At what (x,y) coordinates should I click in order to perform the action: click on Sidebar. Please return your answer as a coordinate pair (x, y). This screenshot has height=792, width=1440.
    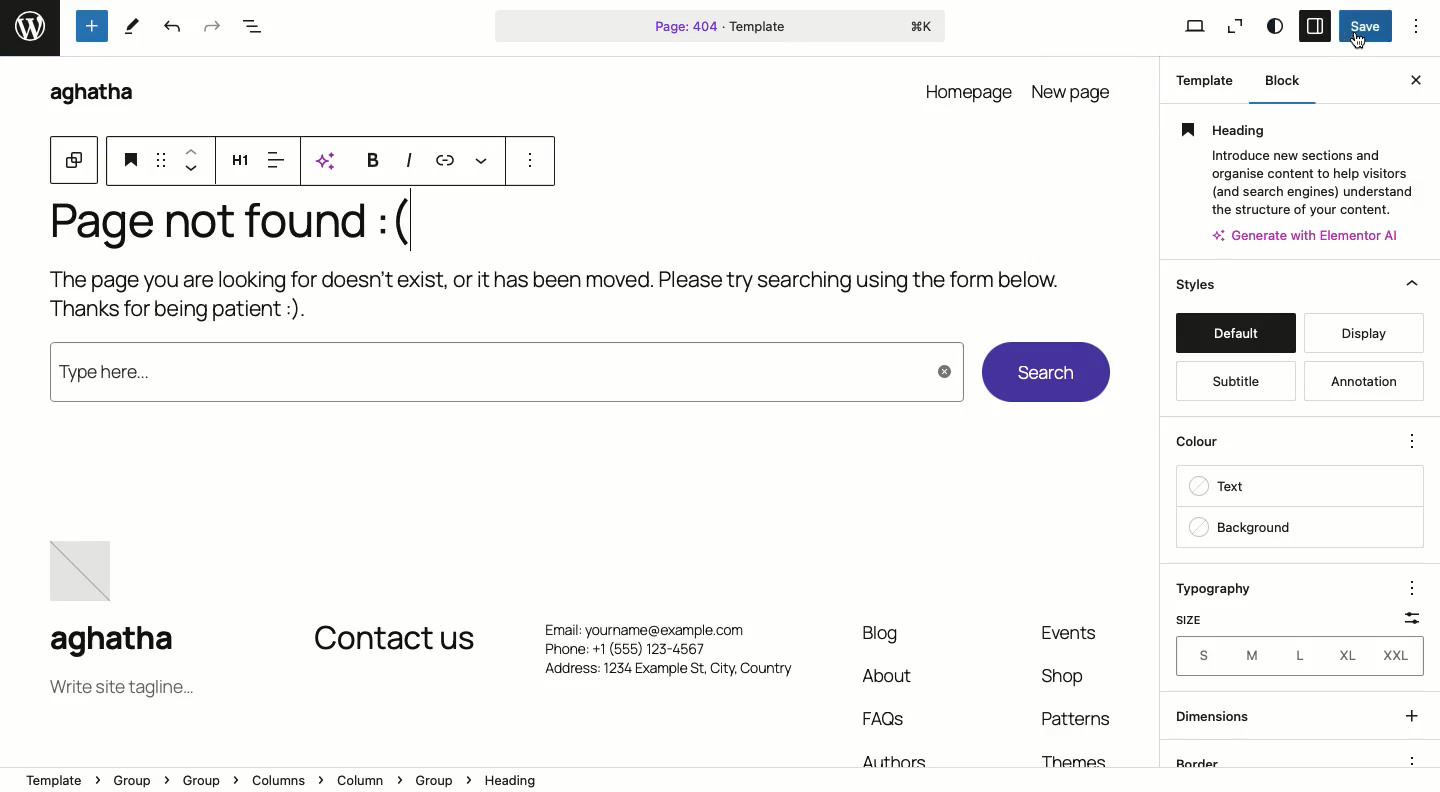
    Looking at the image, I should click on (1316, 26).